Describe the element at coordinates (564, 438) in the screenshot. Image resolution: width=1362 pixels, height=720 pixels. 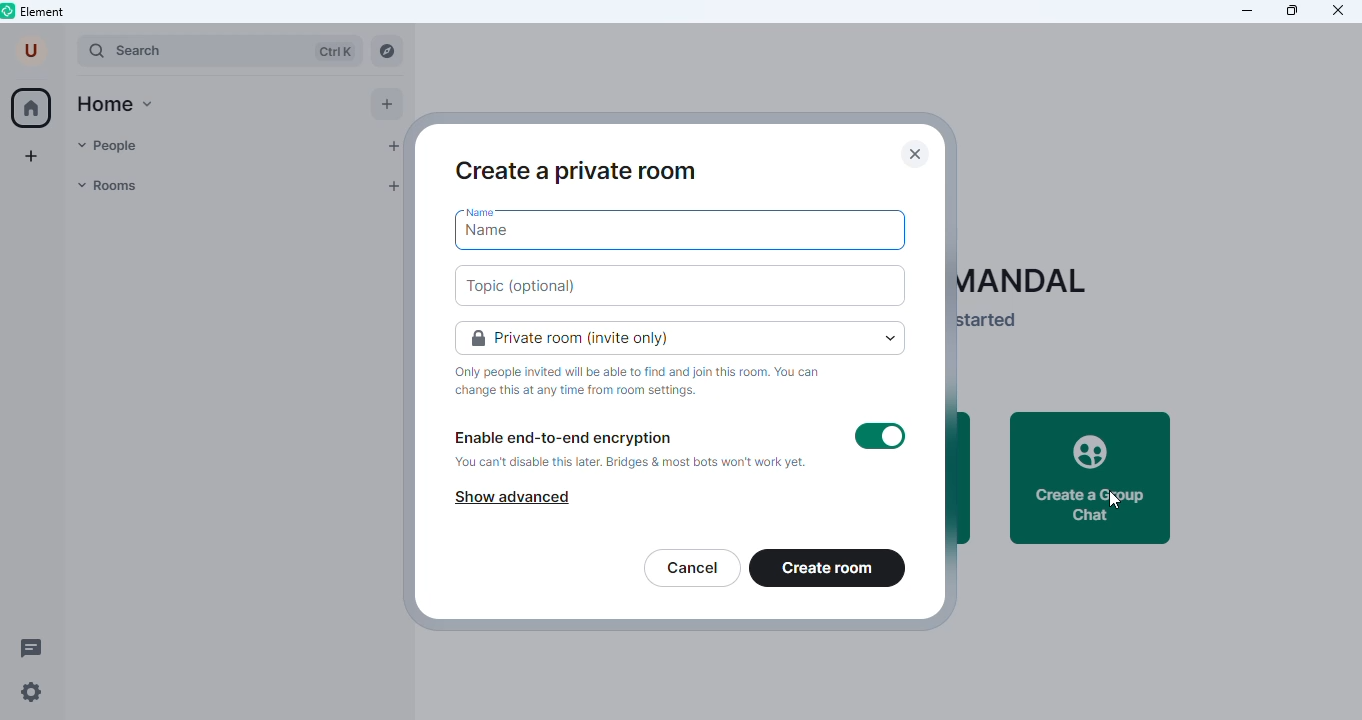
I see `enable end to end encryption` at that location.